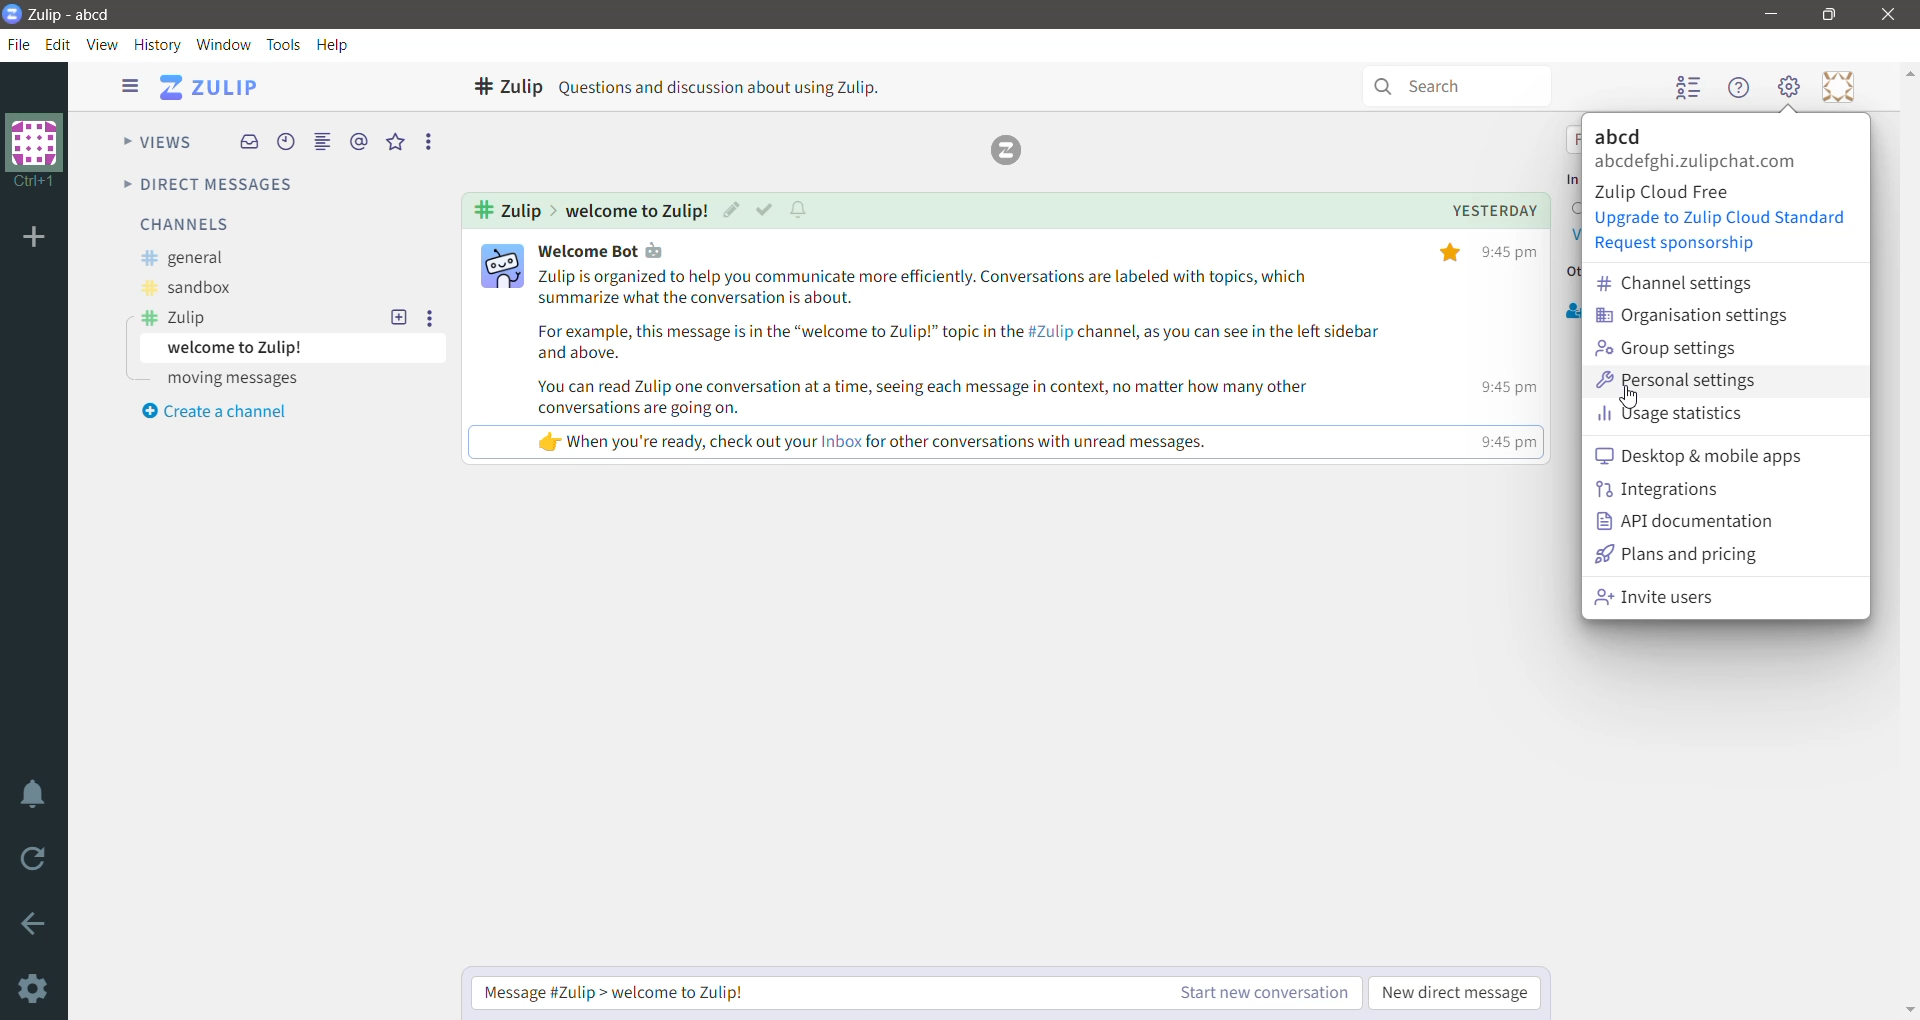  Describe the element at coordinates (35, 927) in the screenshot. I see `Go back` at that location.